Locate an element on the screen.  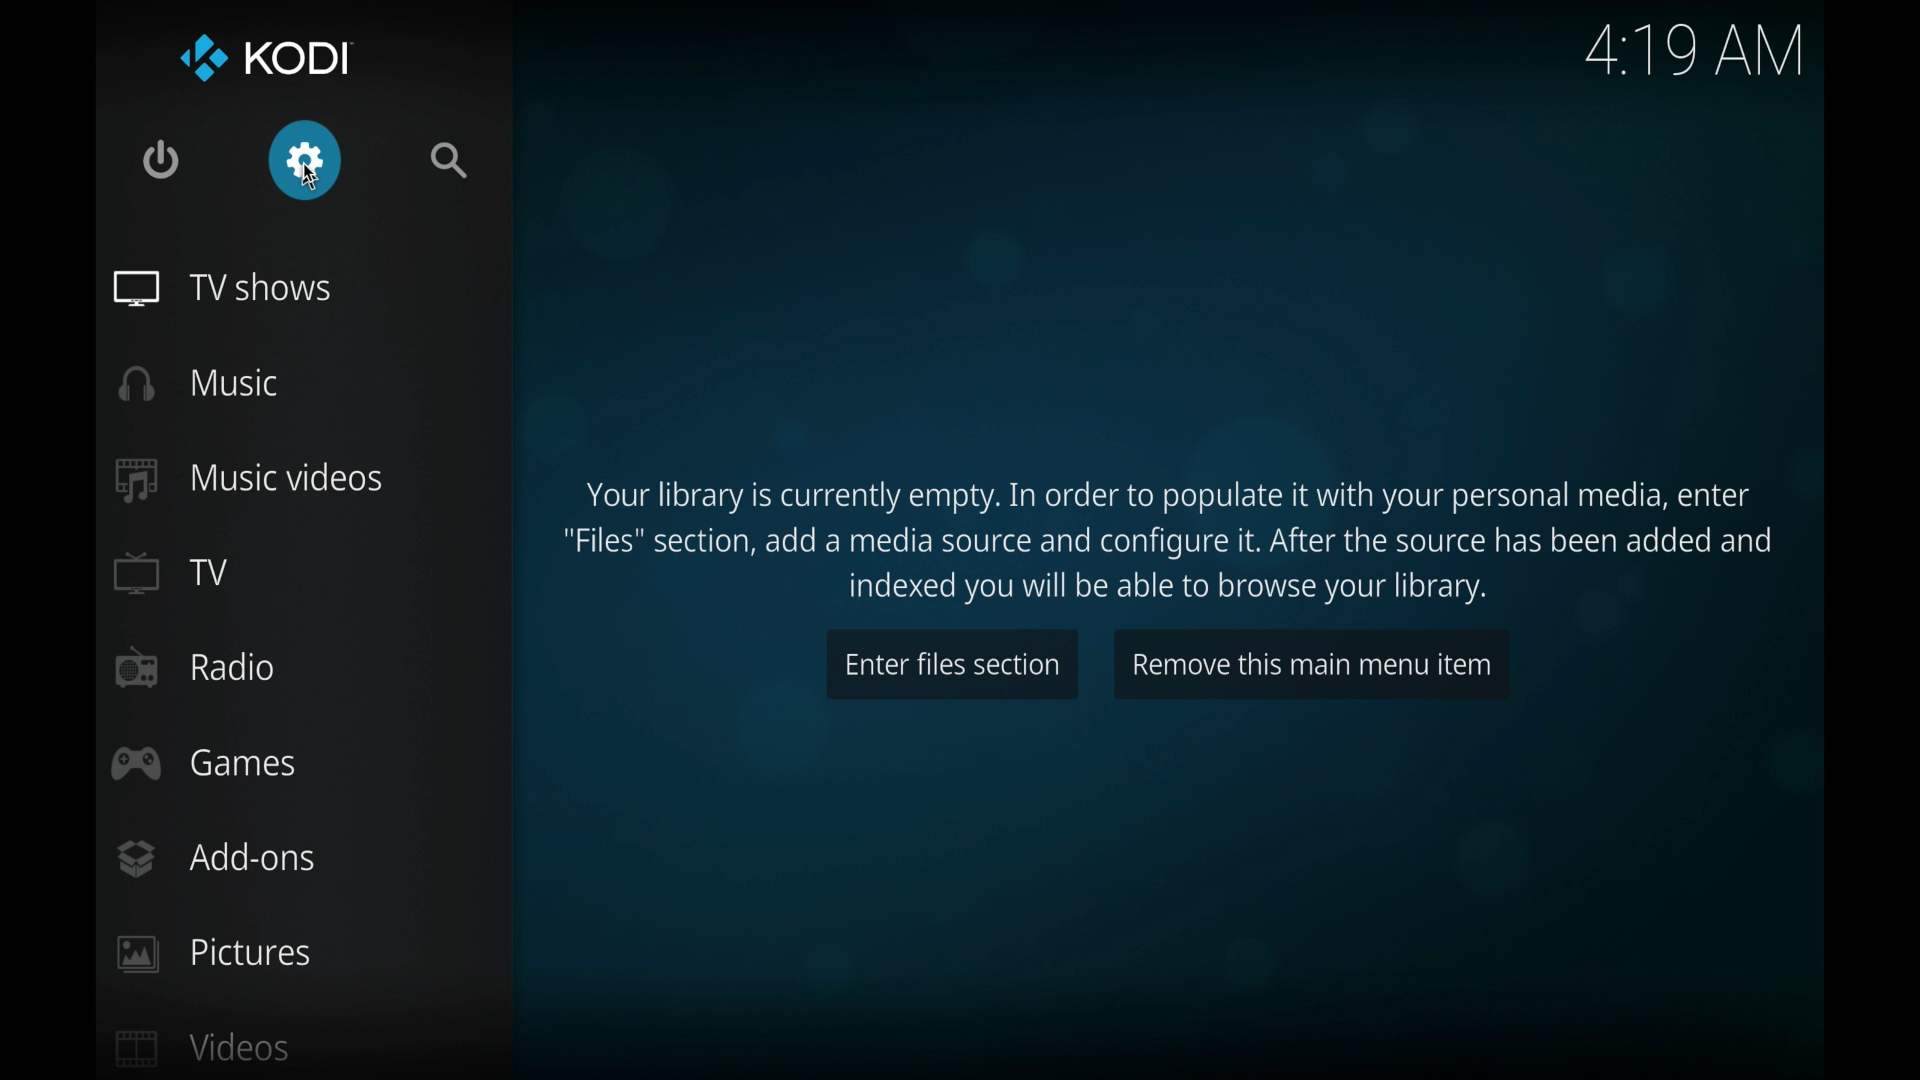
search is located at coordinates (451, 160).